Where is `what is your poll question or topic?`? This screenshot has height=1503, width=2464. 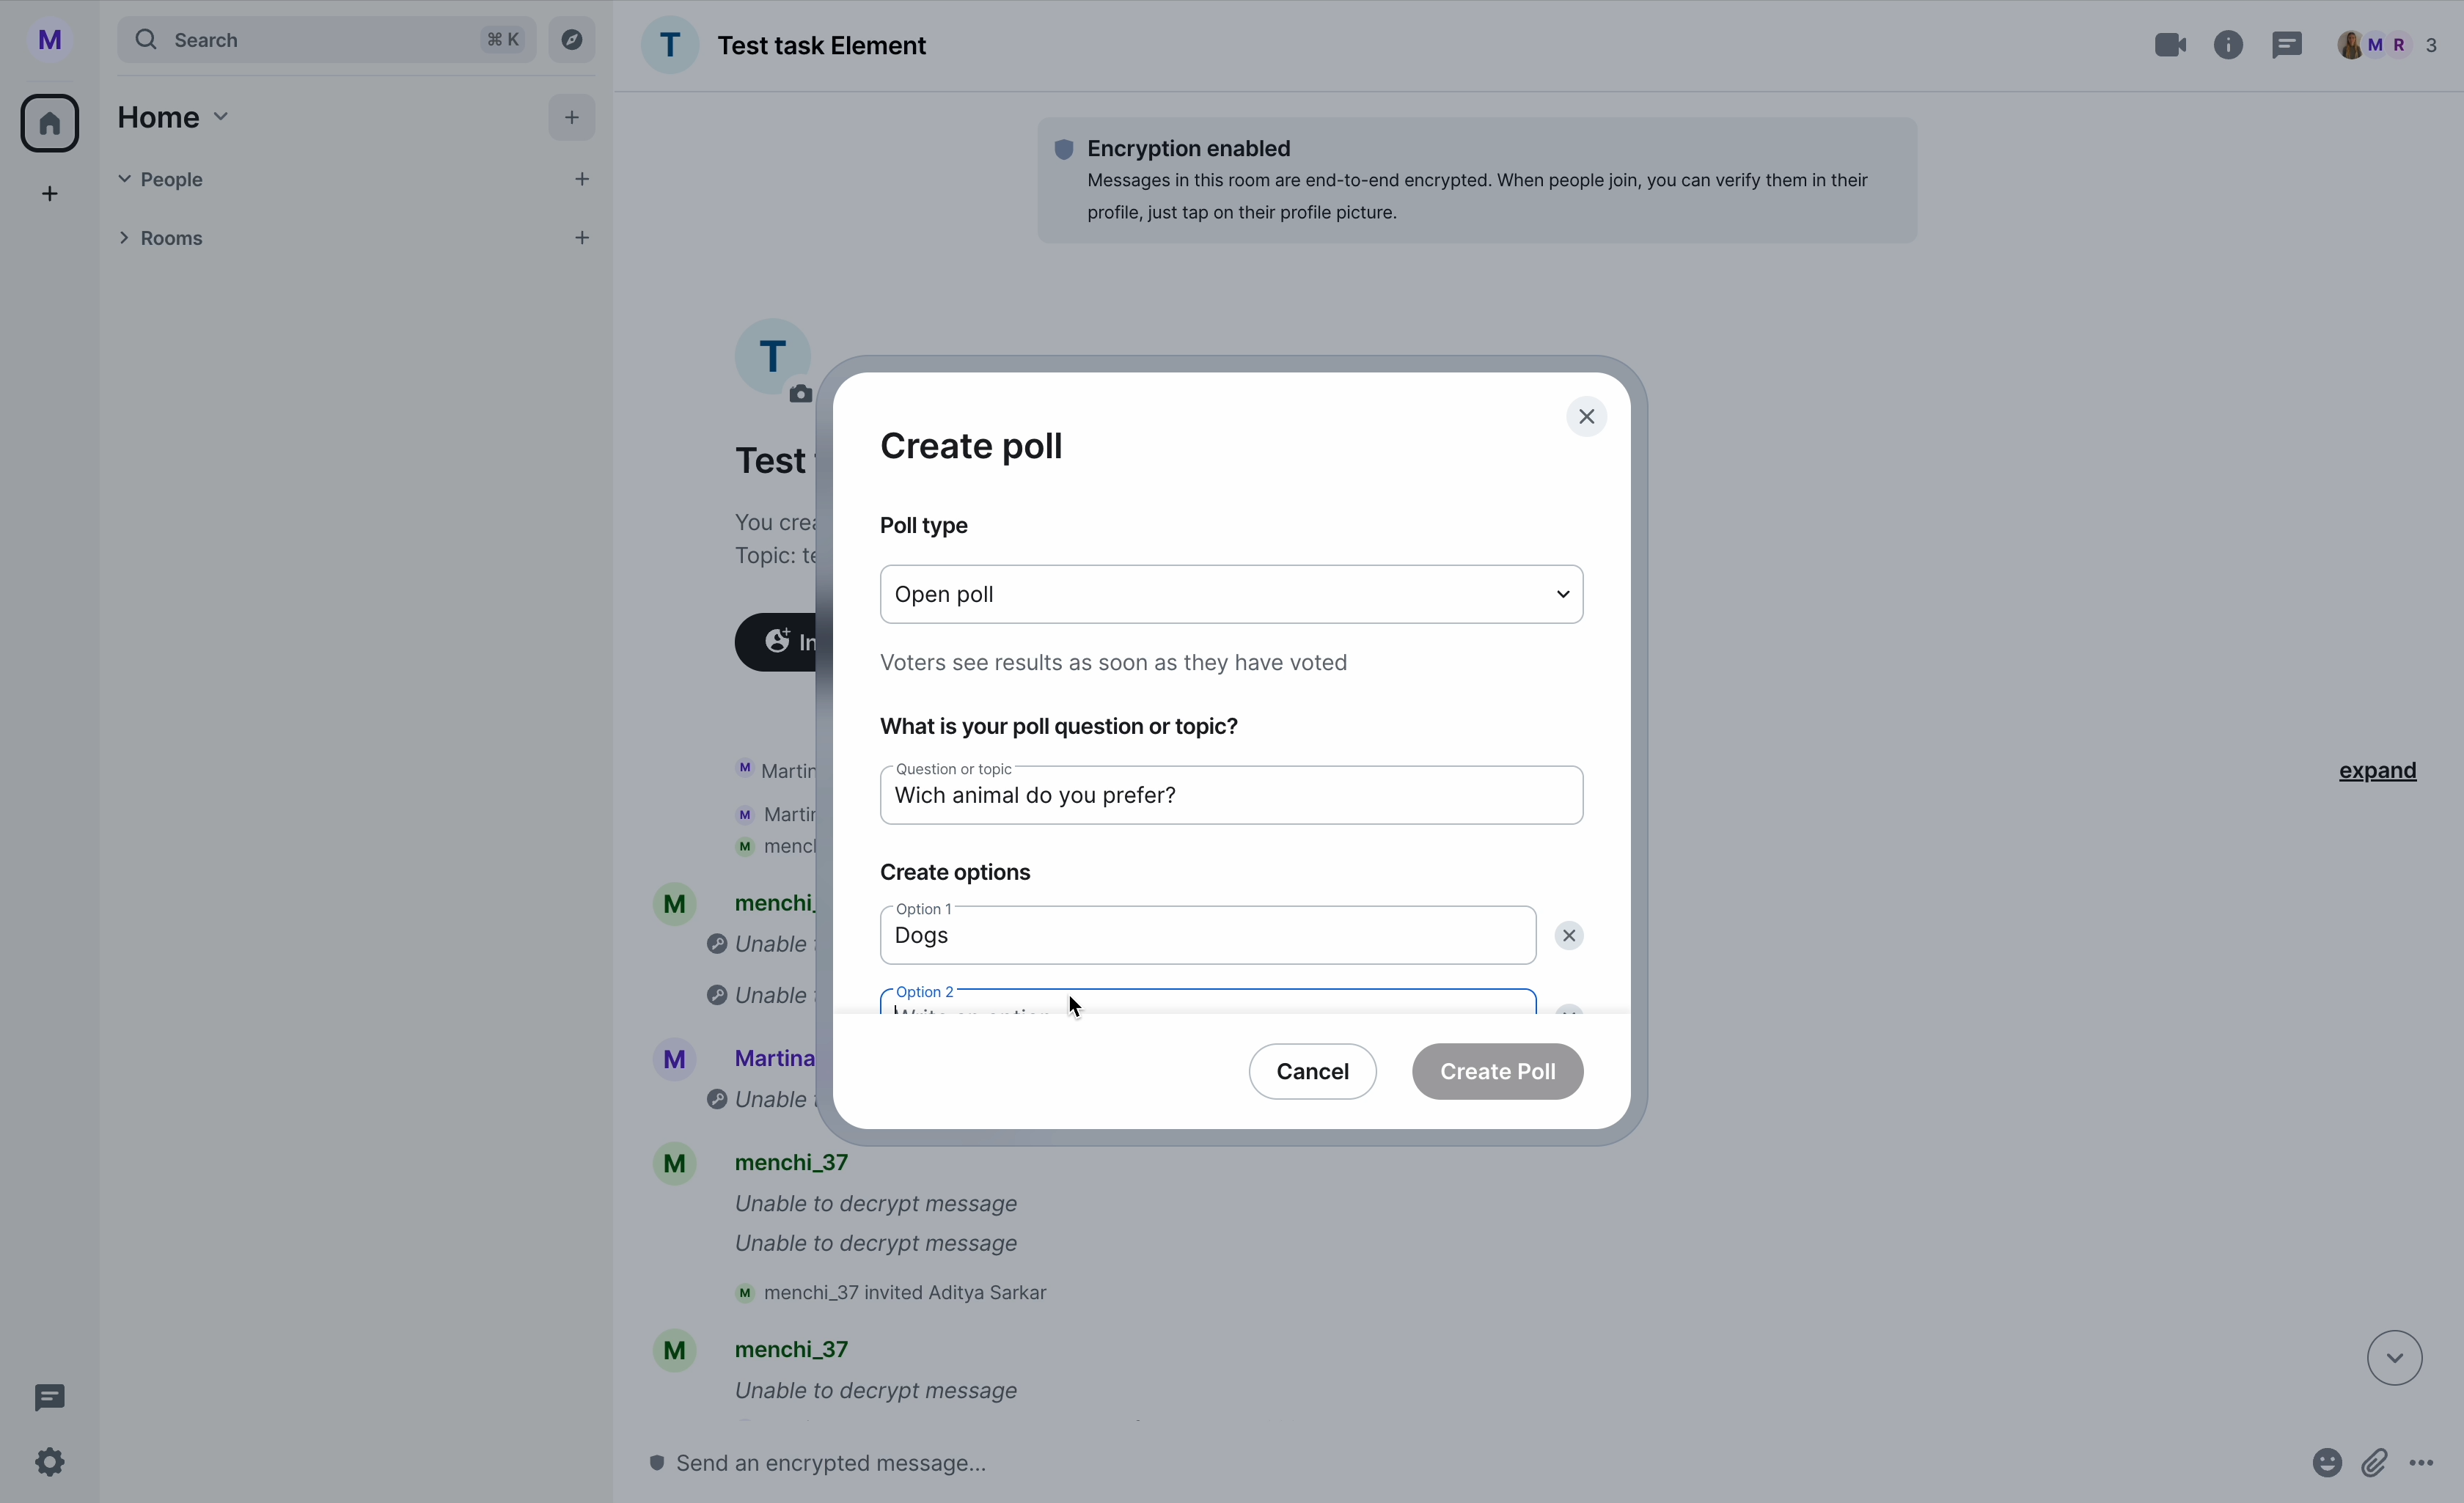
what is your poll question or topic? is located at coordinates (1070, 721).